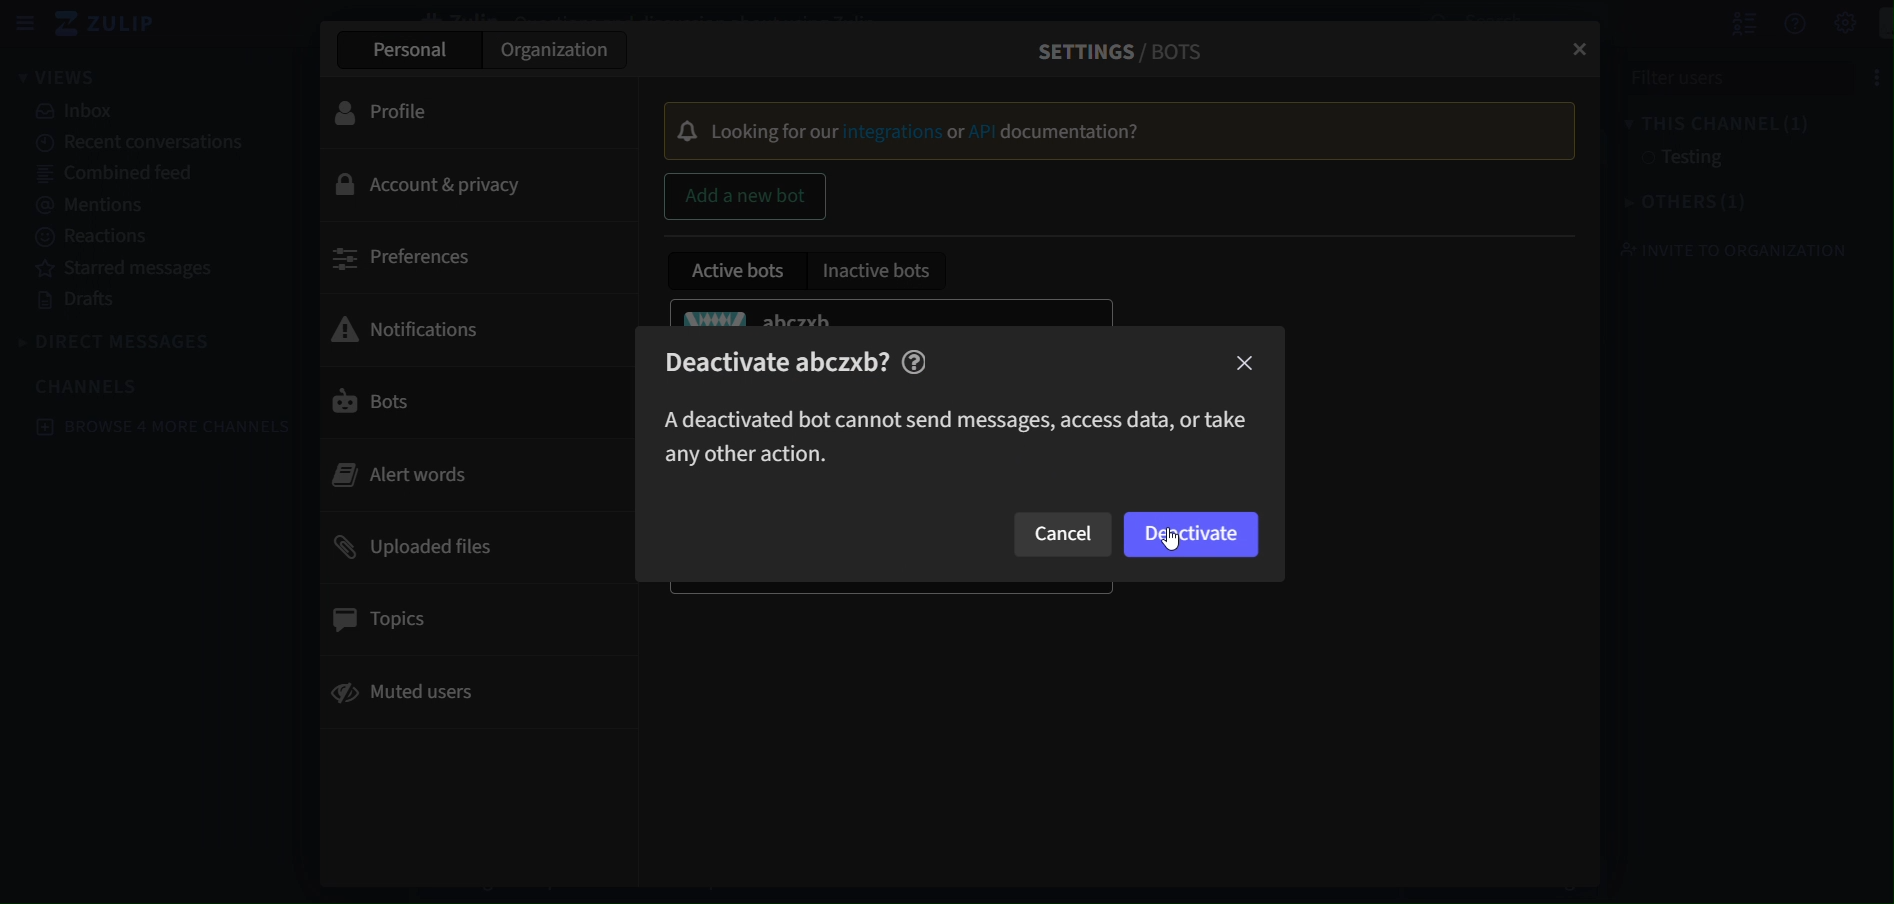 The image size is (1894, 904). What do you see at coordinates (108, 22) in the screenshot?
I see `zulip` at bounding box center [108, 22].